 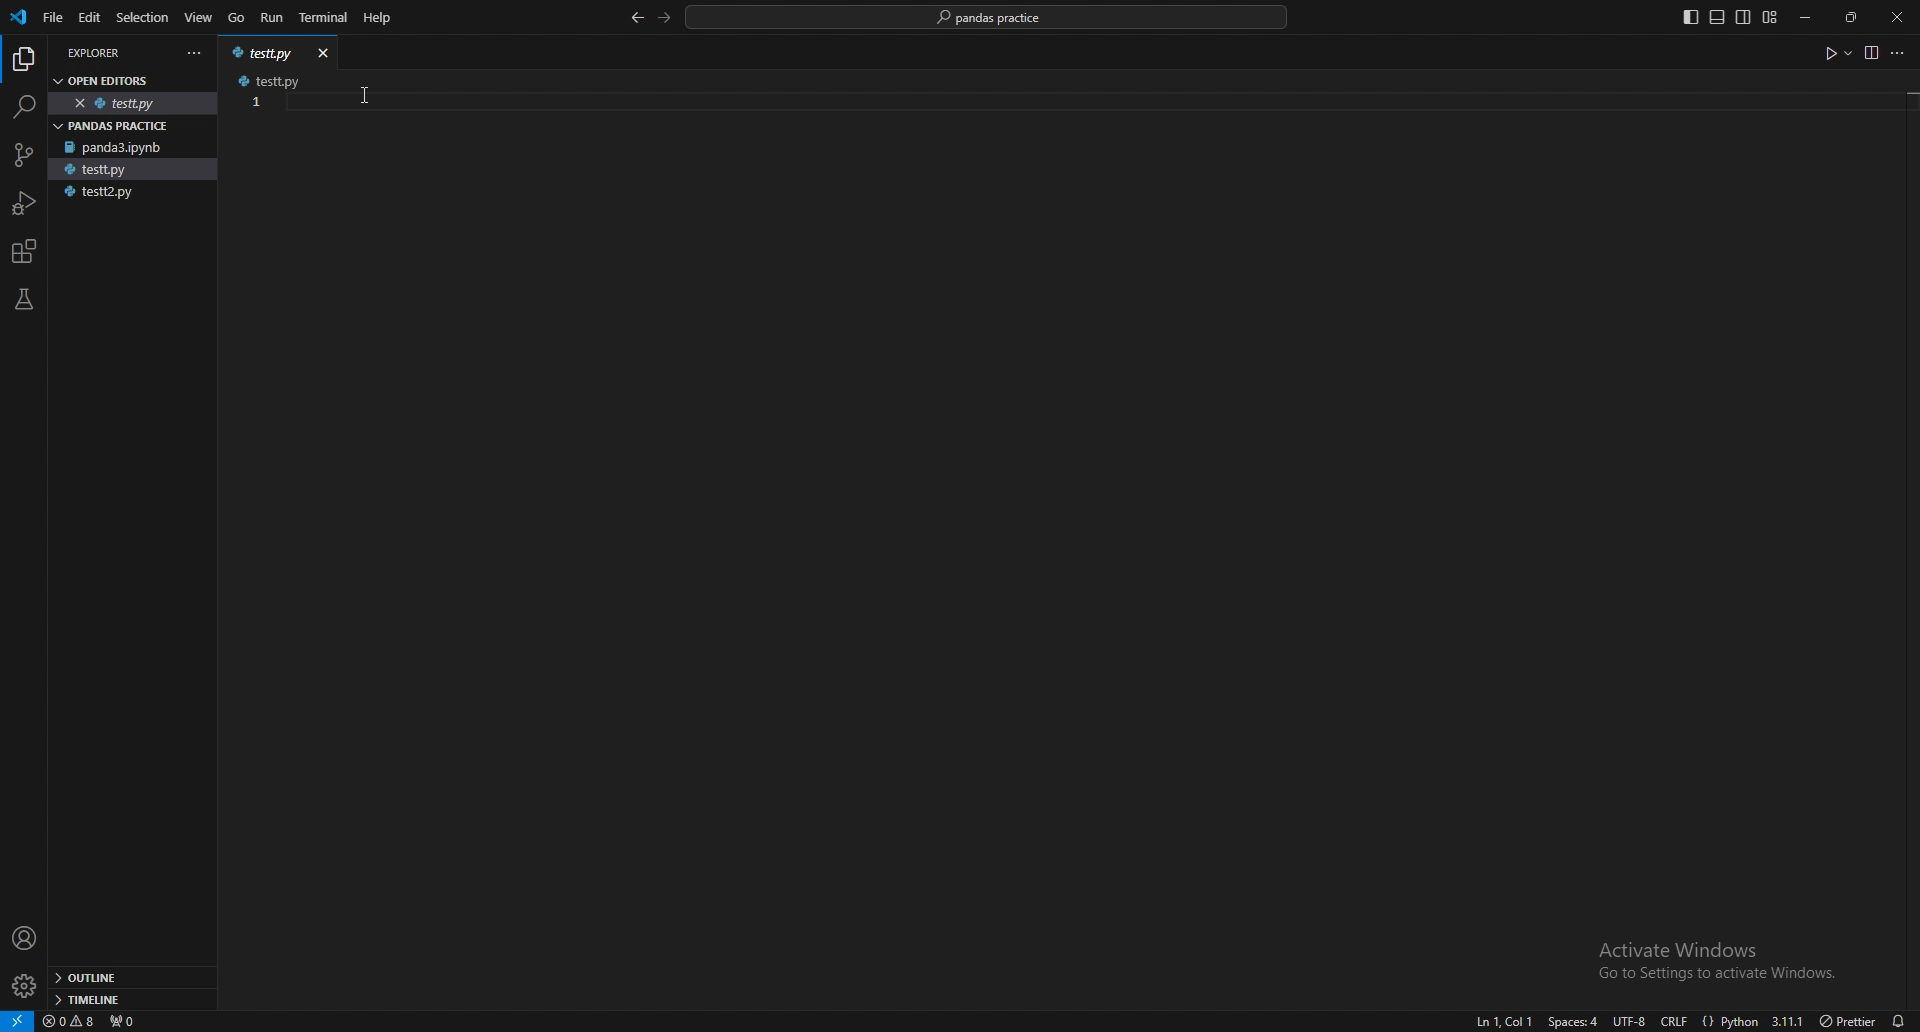 What do you see at coordinates (116, 51) in the screenshot?
I see `explorer` at bounding box center [116, 51].